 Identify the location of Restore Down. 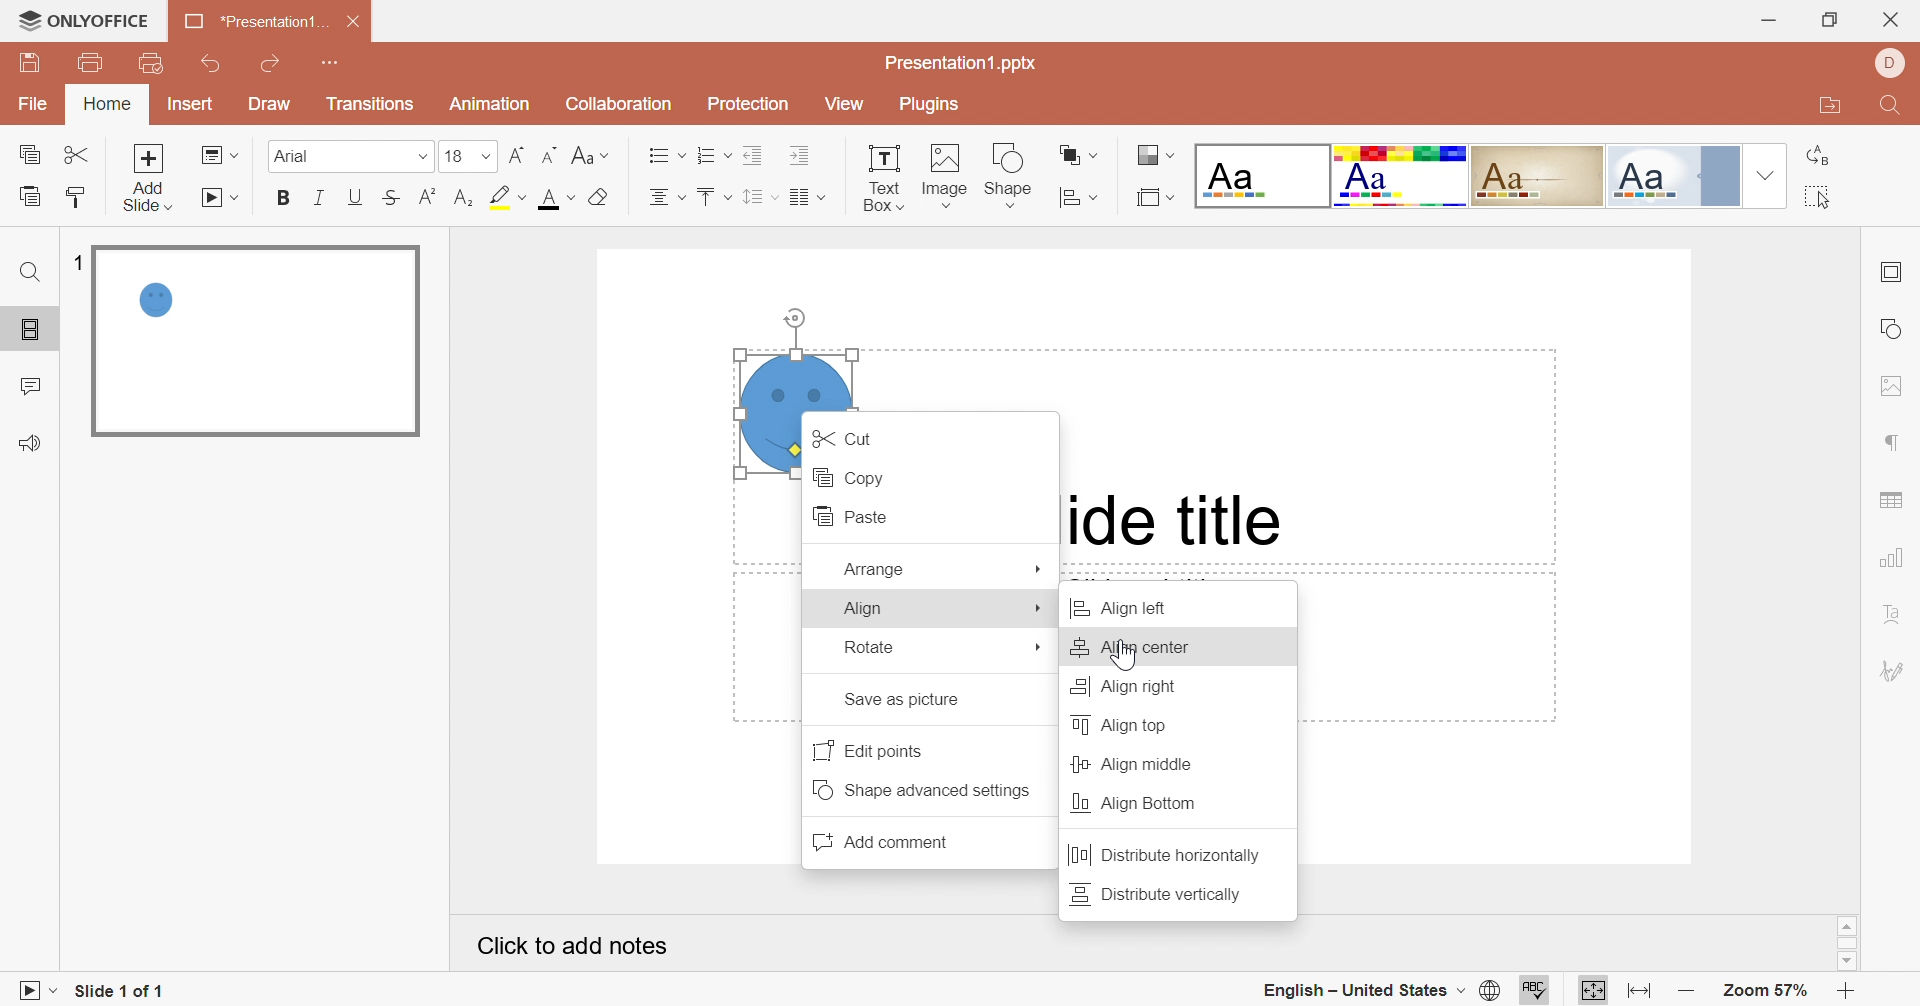
(1828, 23).